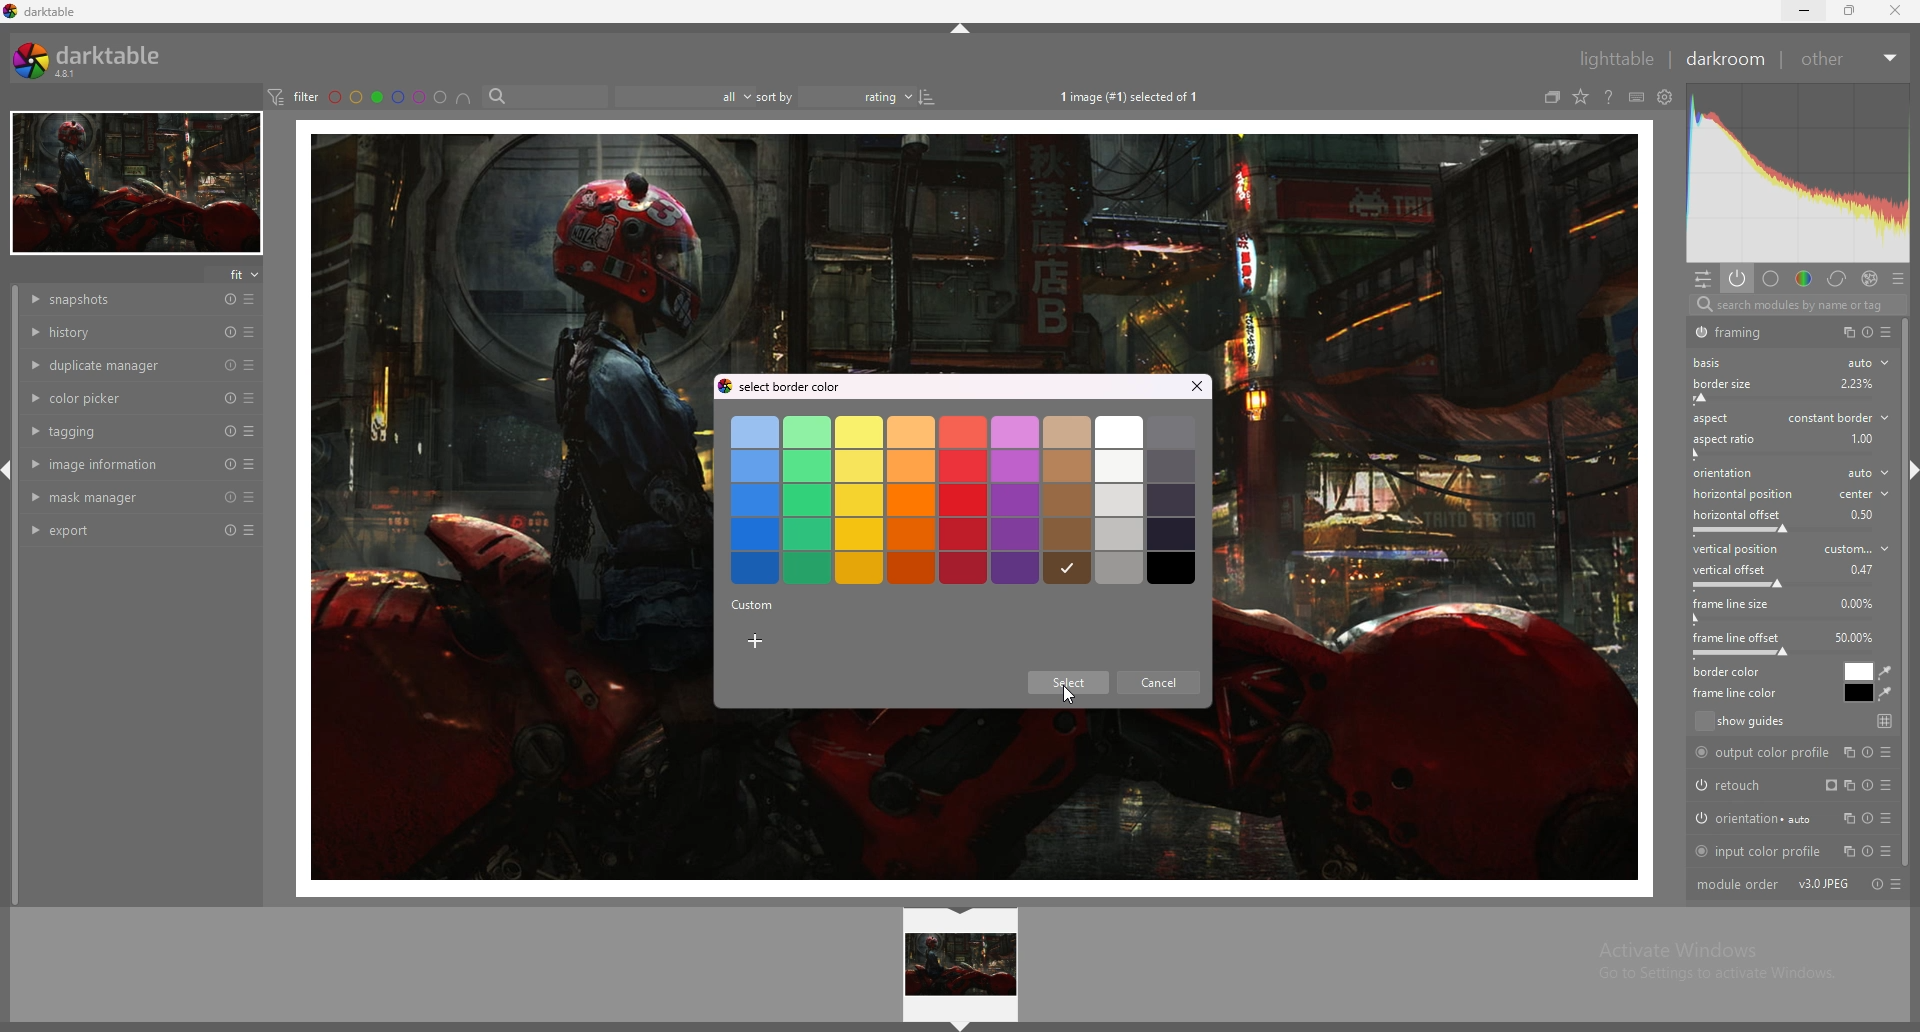 Image resolution: width=1920 pixels, height=1032 pixels. I want to click on copy, so click(1844, 332).